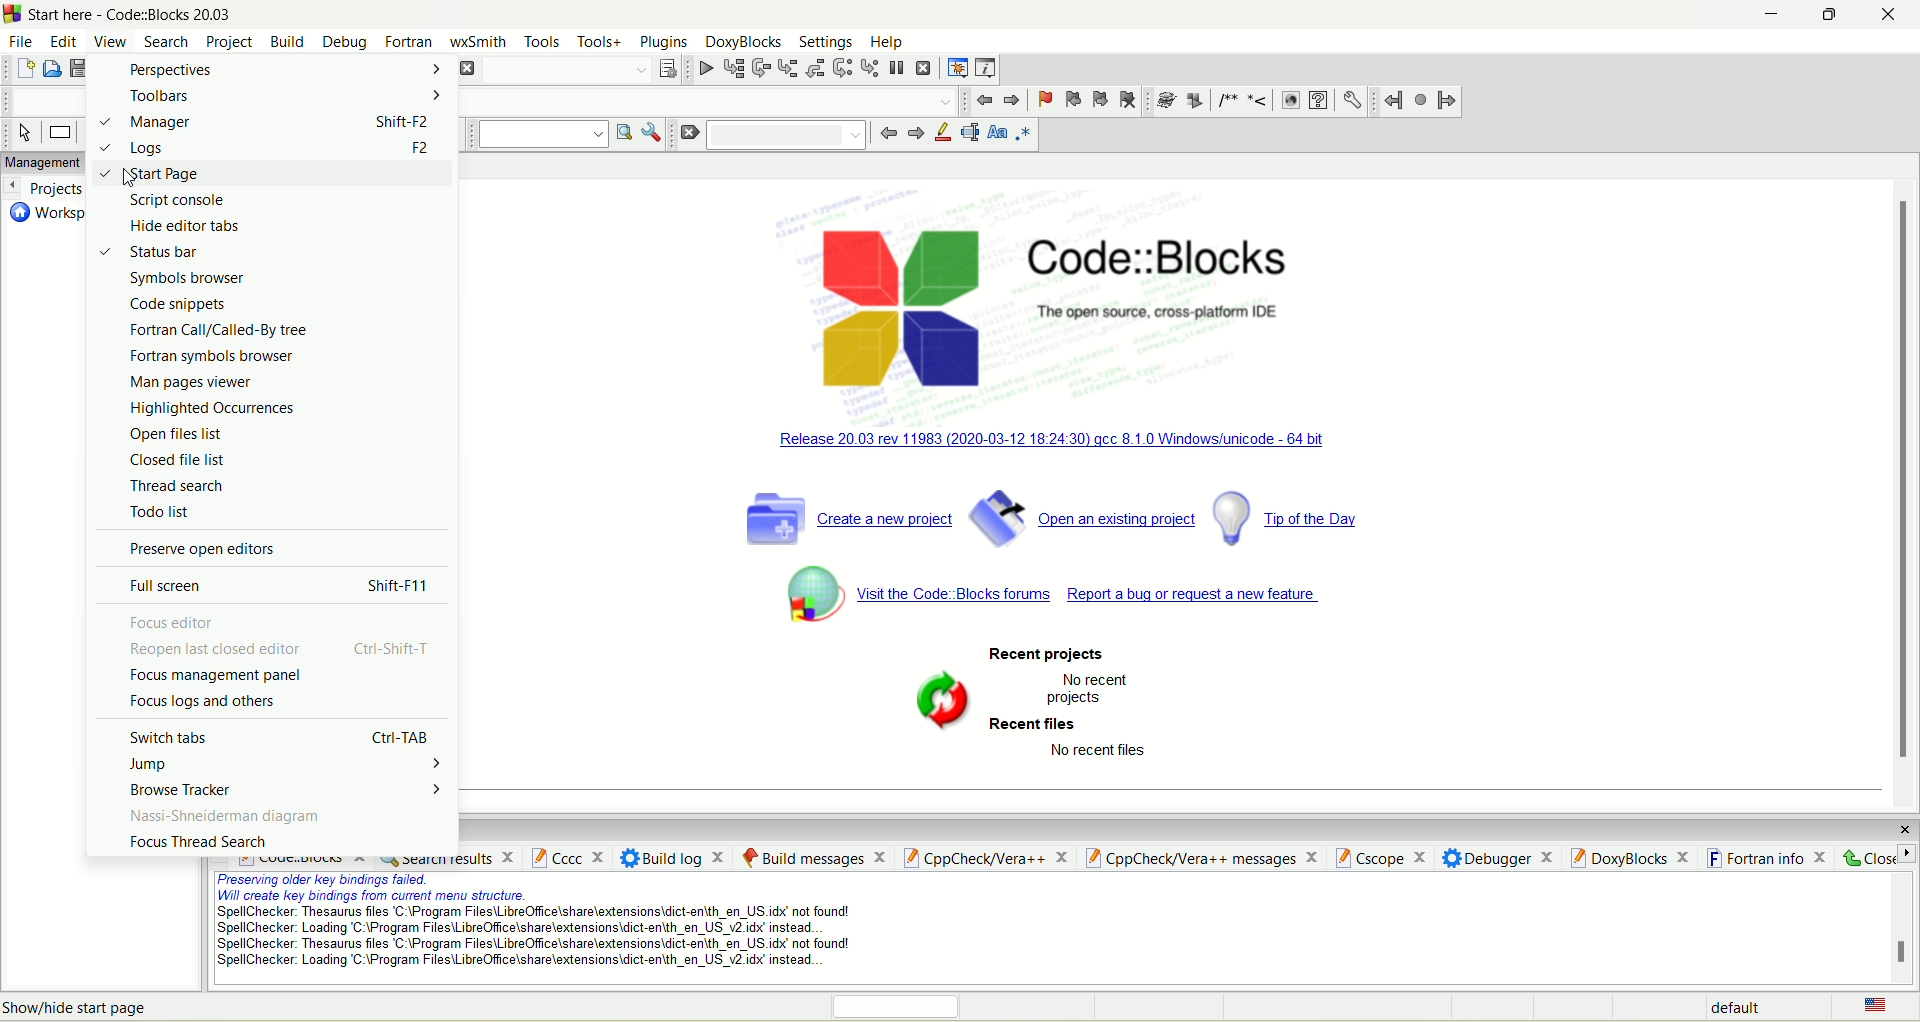  What do you see at coordinates (14, 14) in the screenshot?
I see `logo` at bounding box center [14, 14].